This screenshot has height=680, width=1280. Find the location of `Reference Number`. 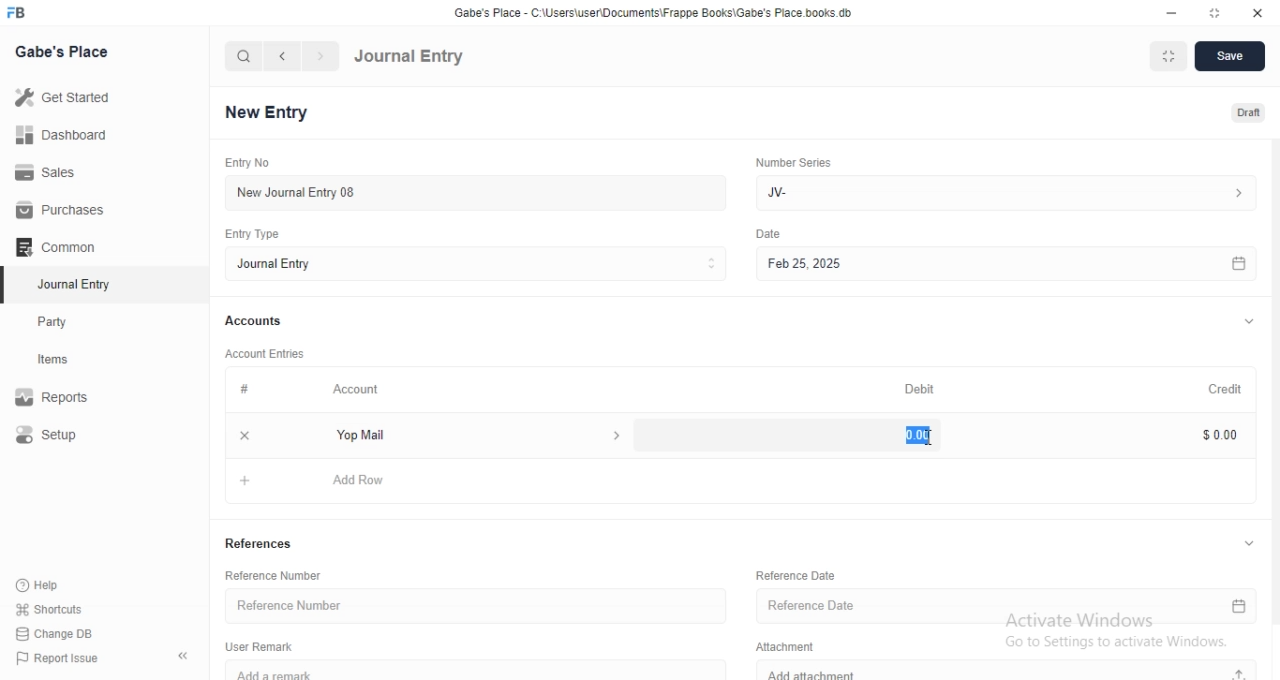

Reference Number is located at coordinates (277, 574).